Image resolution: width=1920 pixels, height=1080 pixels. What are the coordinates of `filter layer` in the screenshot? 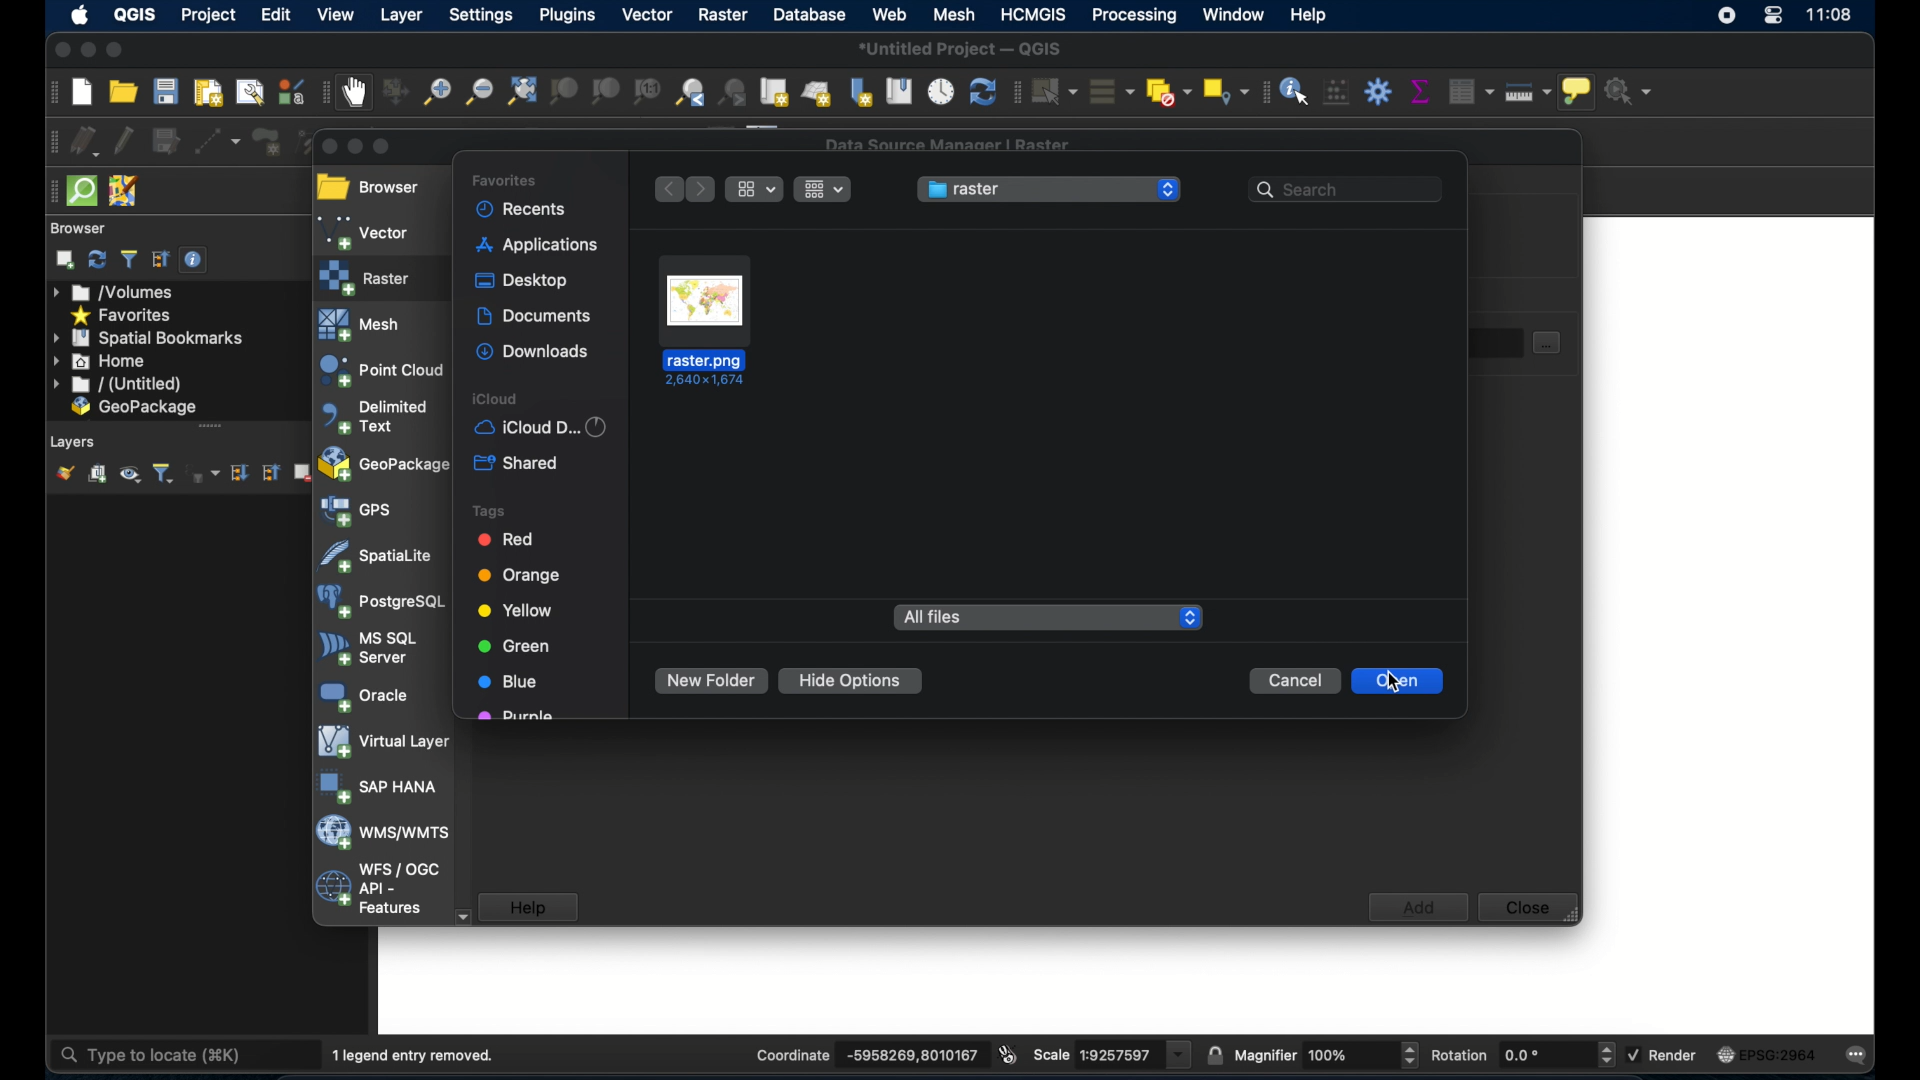 It's located at (163, 473).